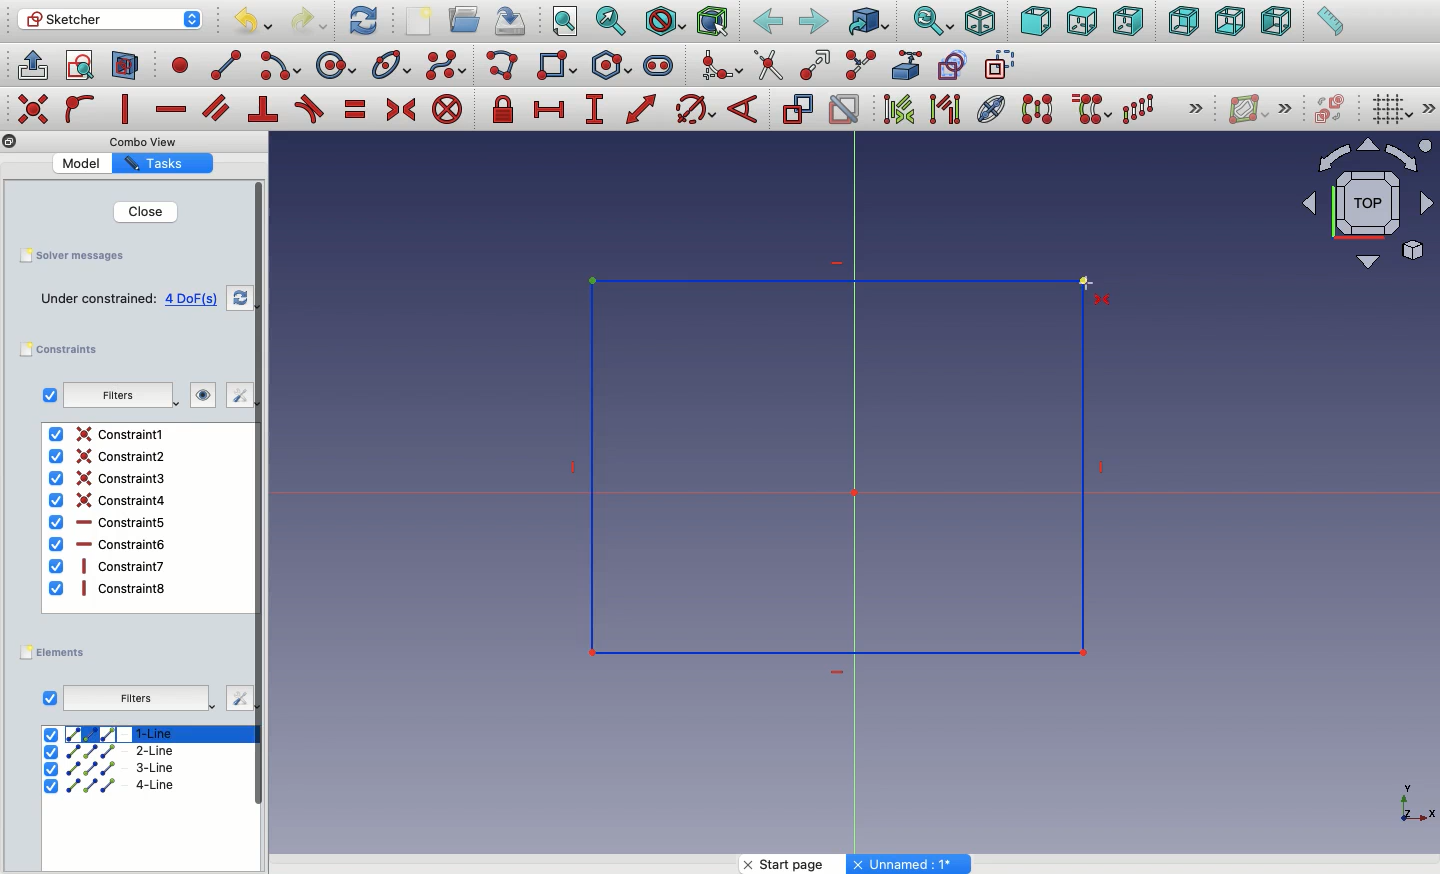  I want to click on Expand, so click(1430, 108).